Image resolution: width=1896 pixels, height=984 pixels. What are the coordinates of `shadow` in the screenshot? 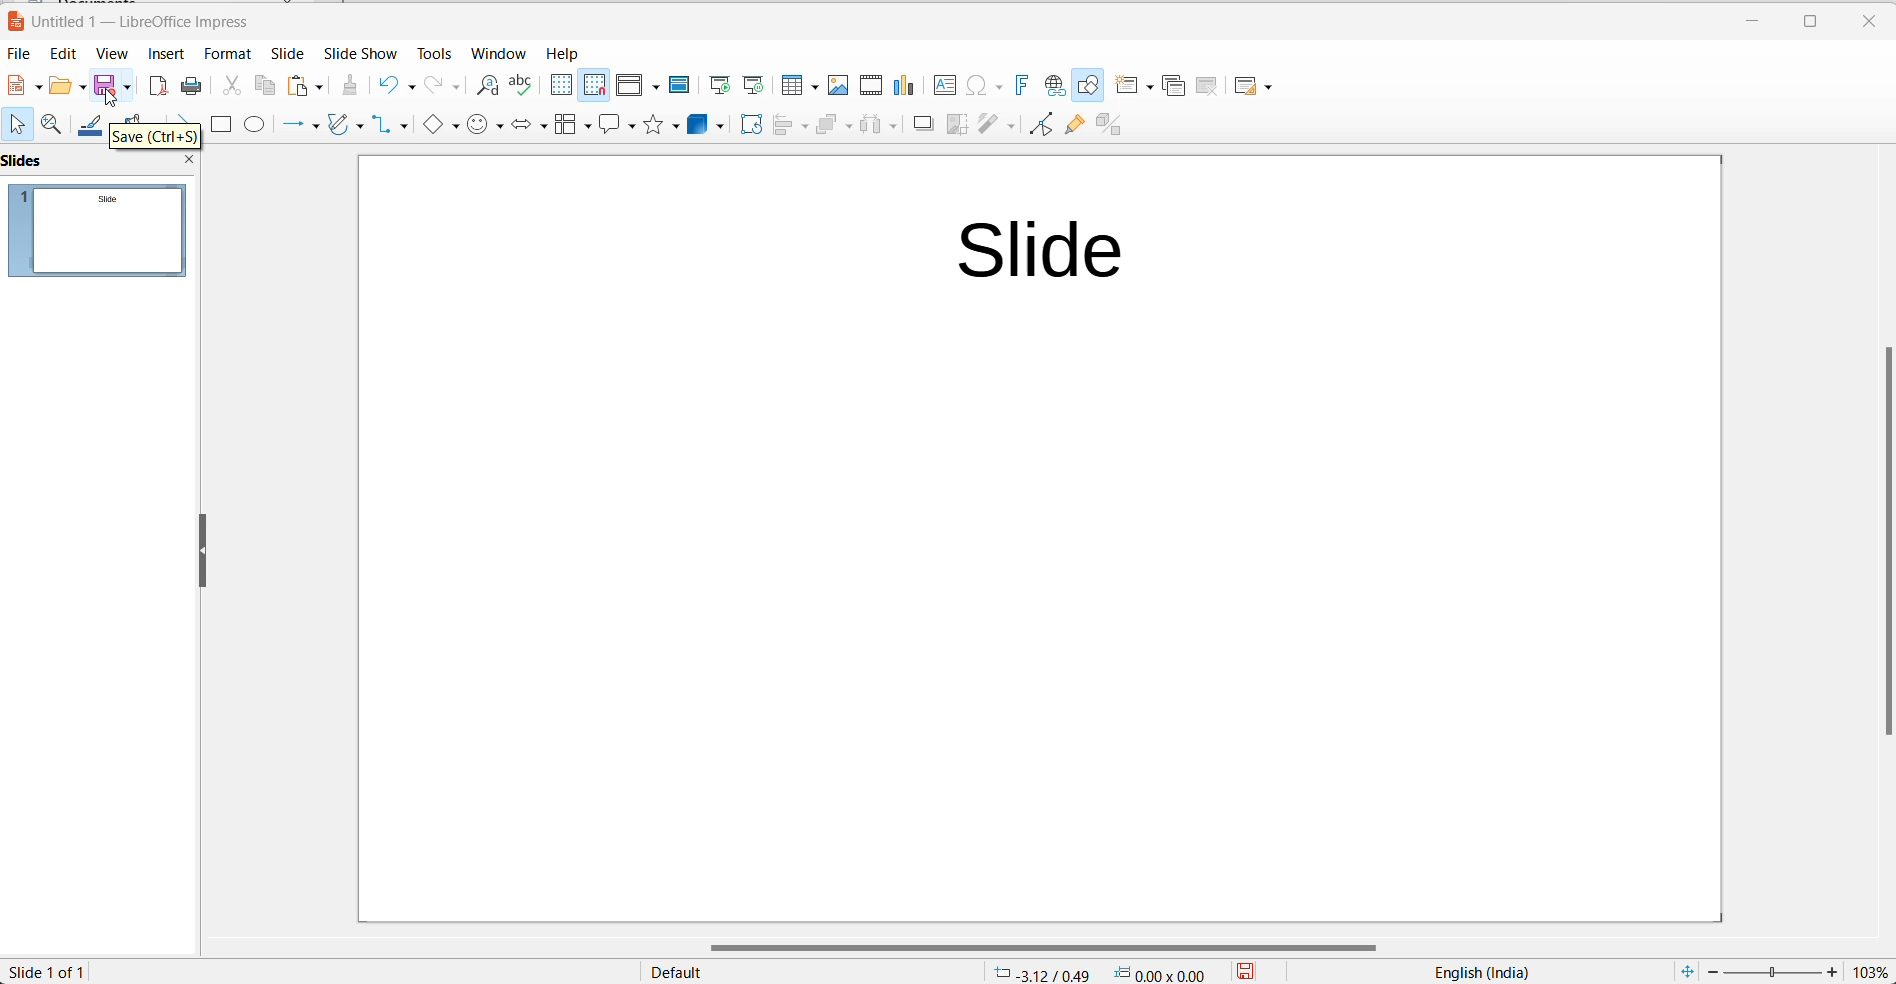 It's located at (925, 126).